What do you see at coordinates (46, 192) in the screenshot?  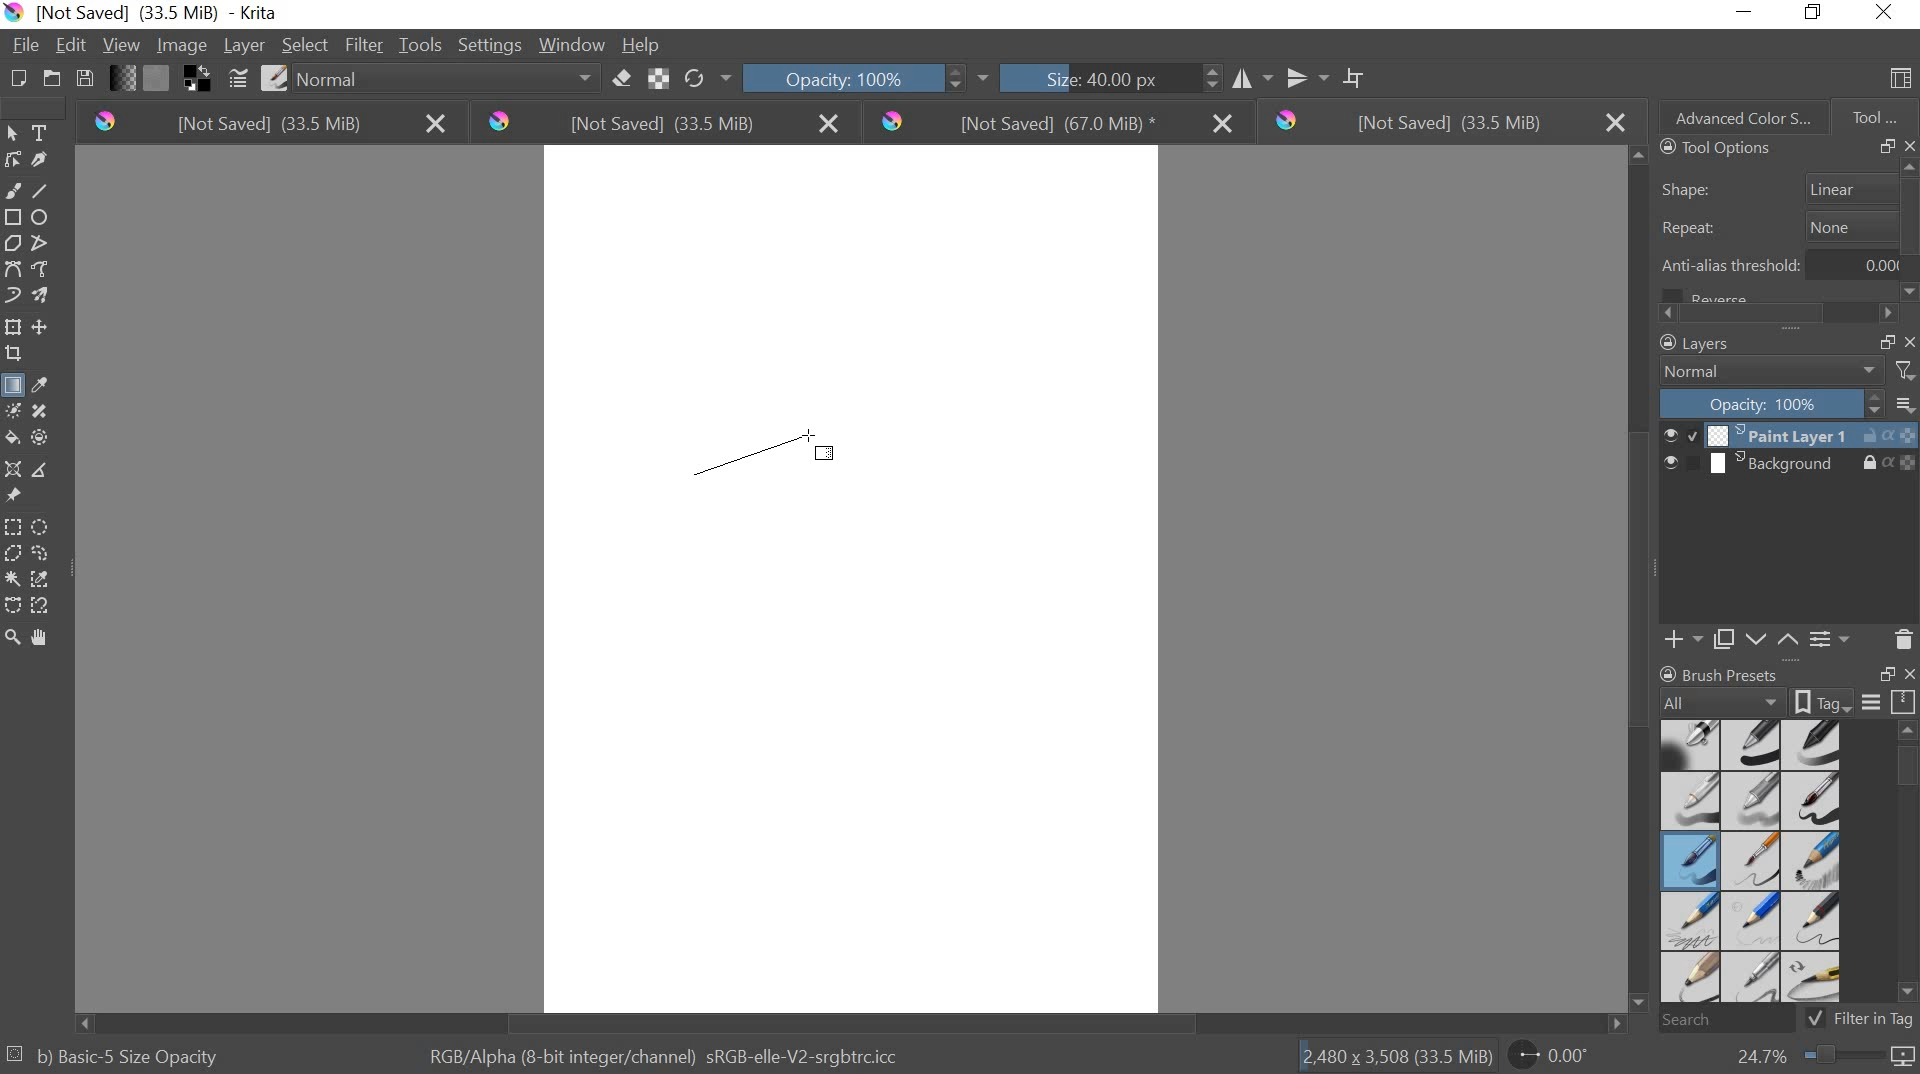 I see `line` at bounding box center [46, 192].